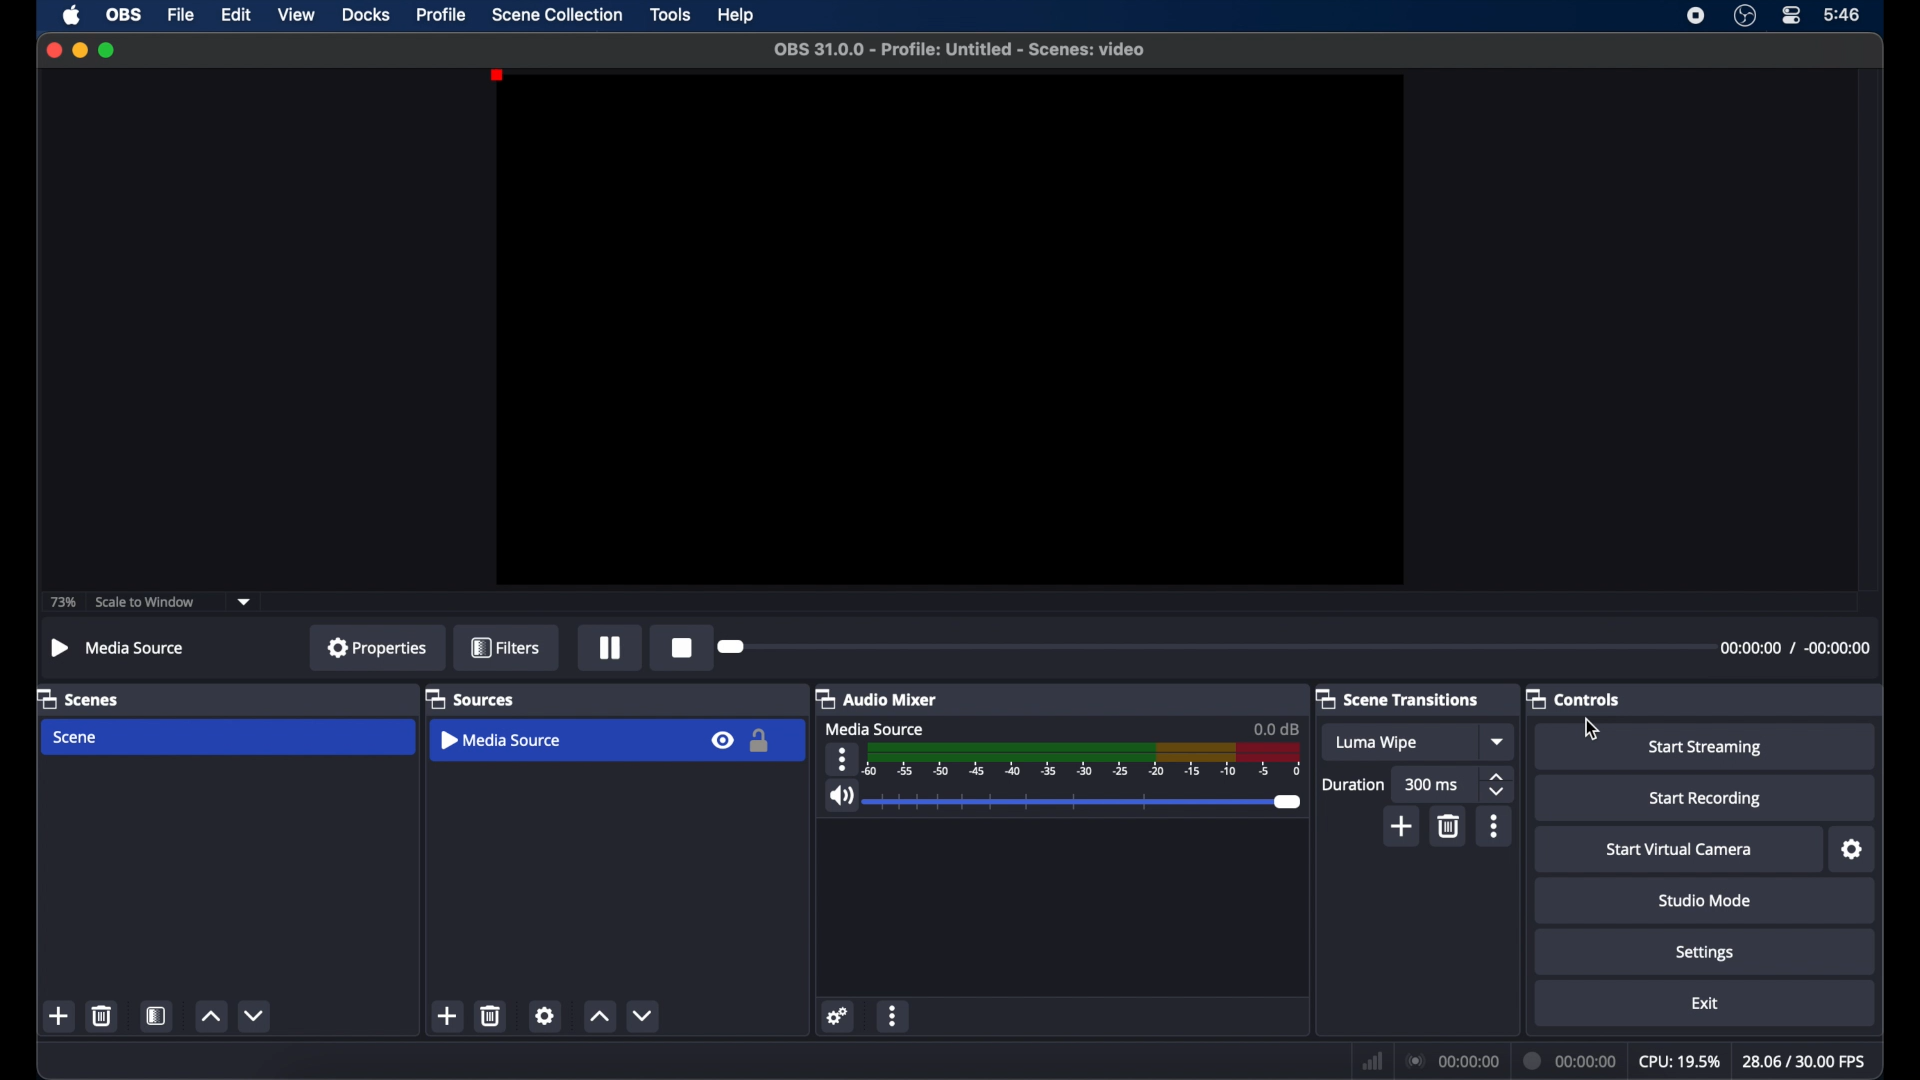  What do you see at coordinates (1795, 648) in the screenshot?
I see `timestamps` at bounding box center [1795, 648].